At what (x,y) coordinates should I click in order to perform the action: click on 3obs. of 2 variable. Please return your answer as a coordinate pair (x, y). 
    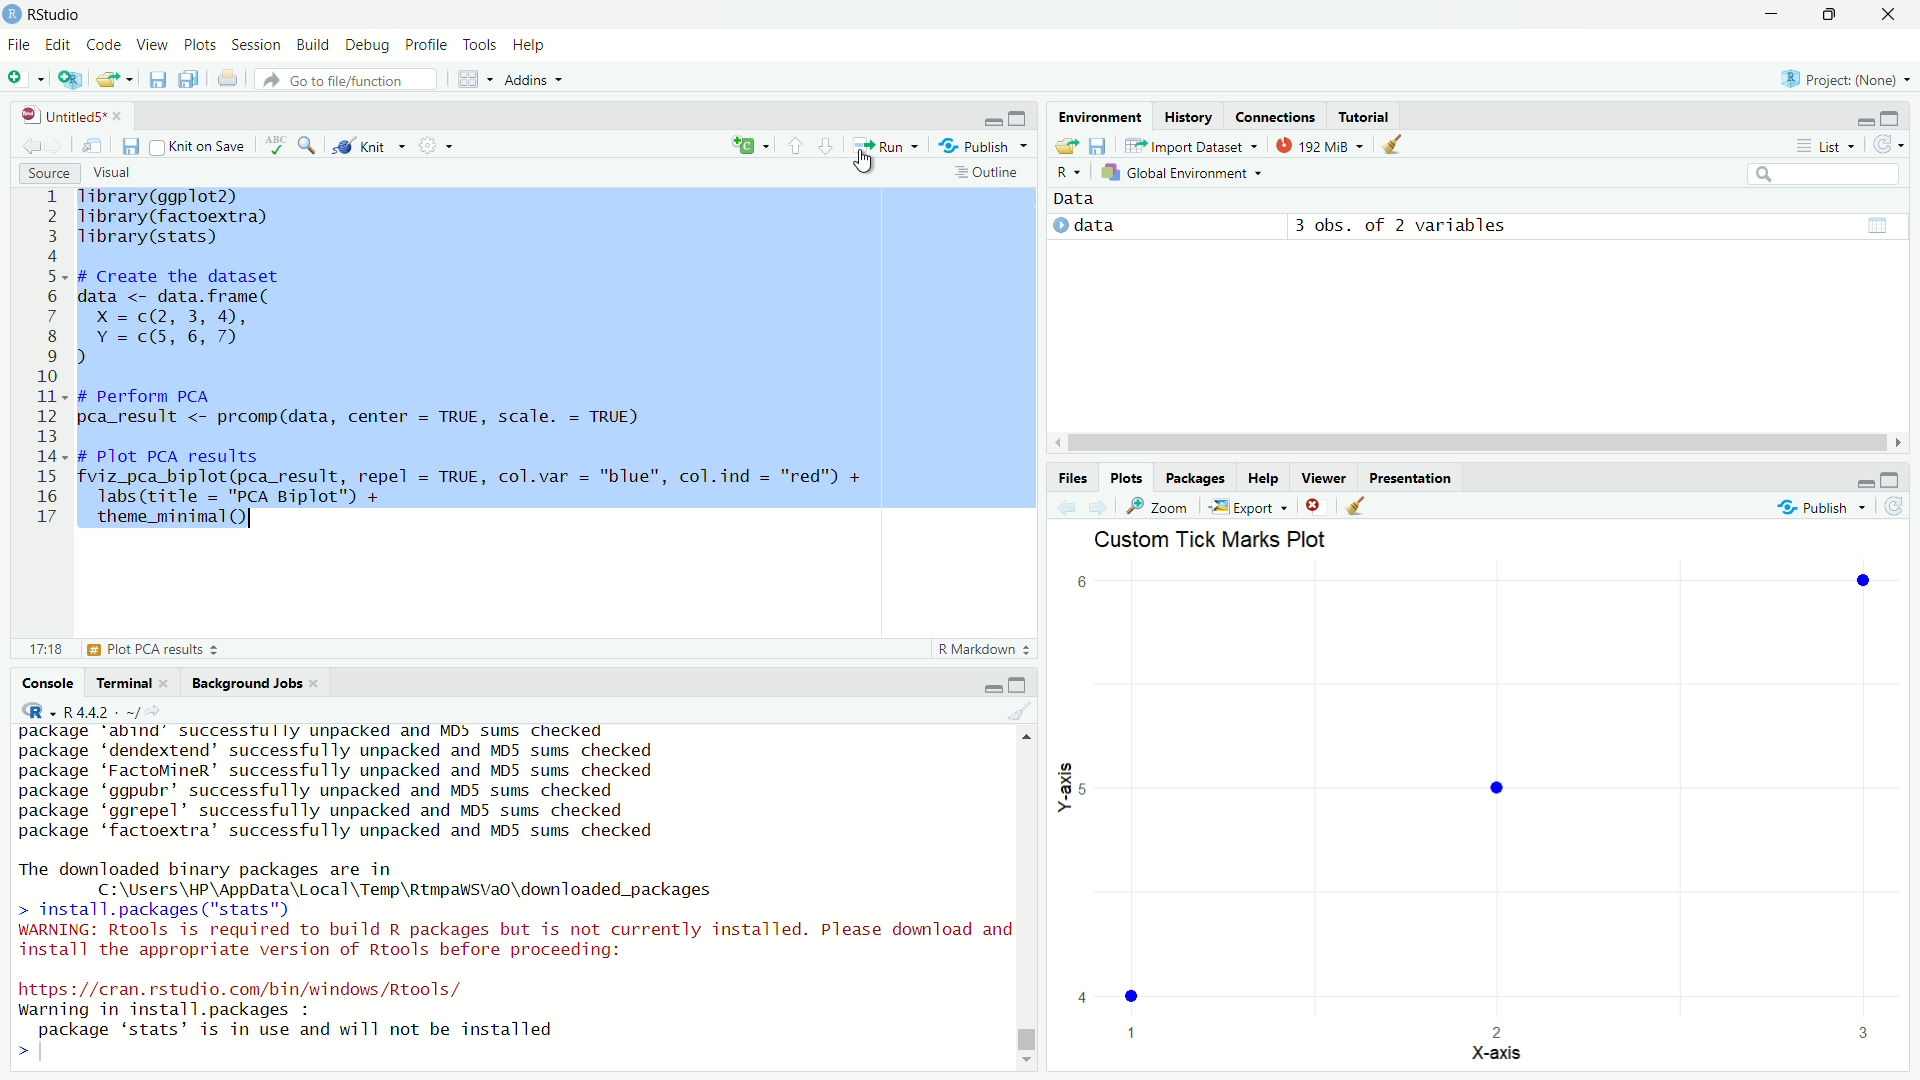
    Looking at the image, I should click on (1587, 228).